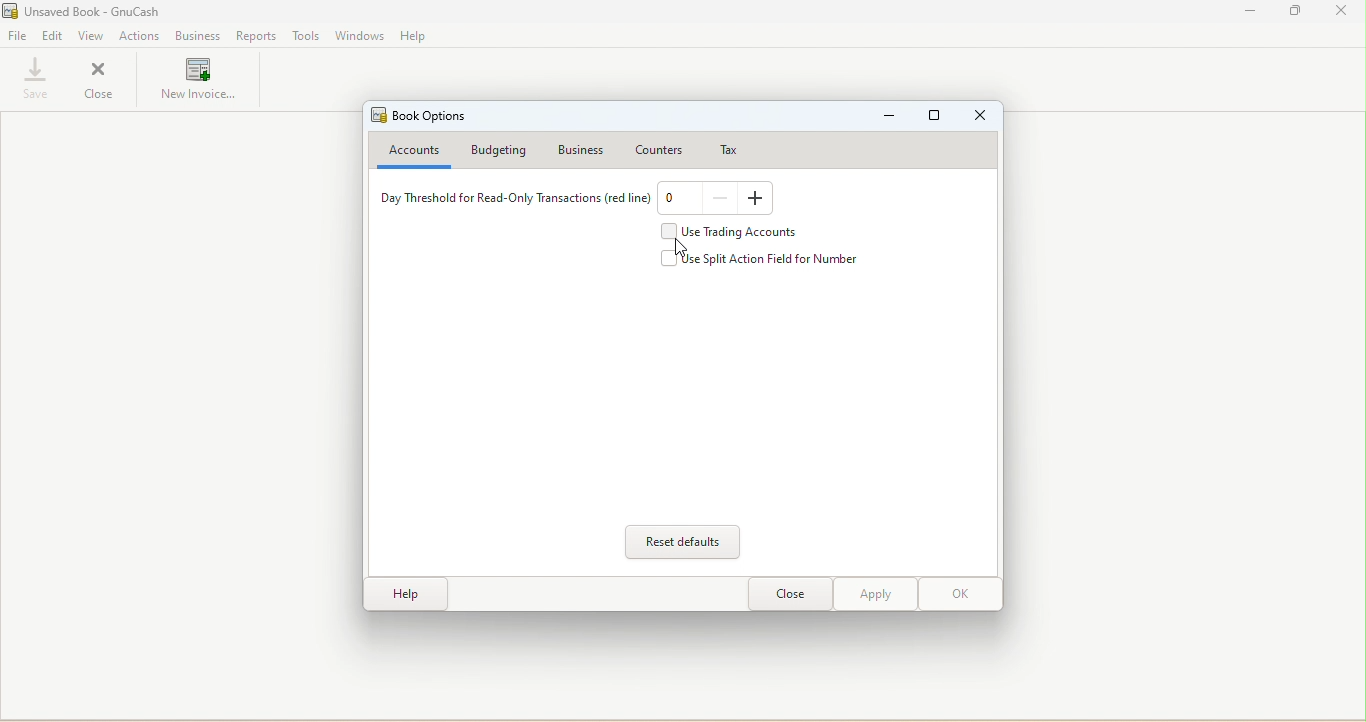 Image resolution: width=1366 pixels, height=722 pixels. I want to click on Minimize, so click(889, 118).